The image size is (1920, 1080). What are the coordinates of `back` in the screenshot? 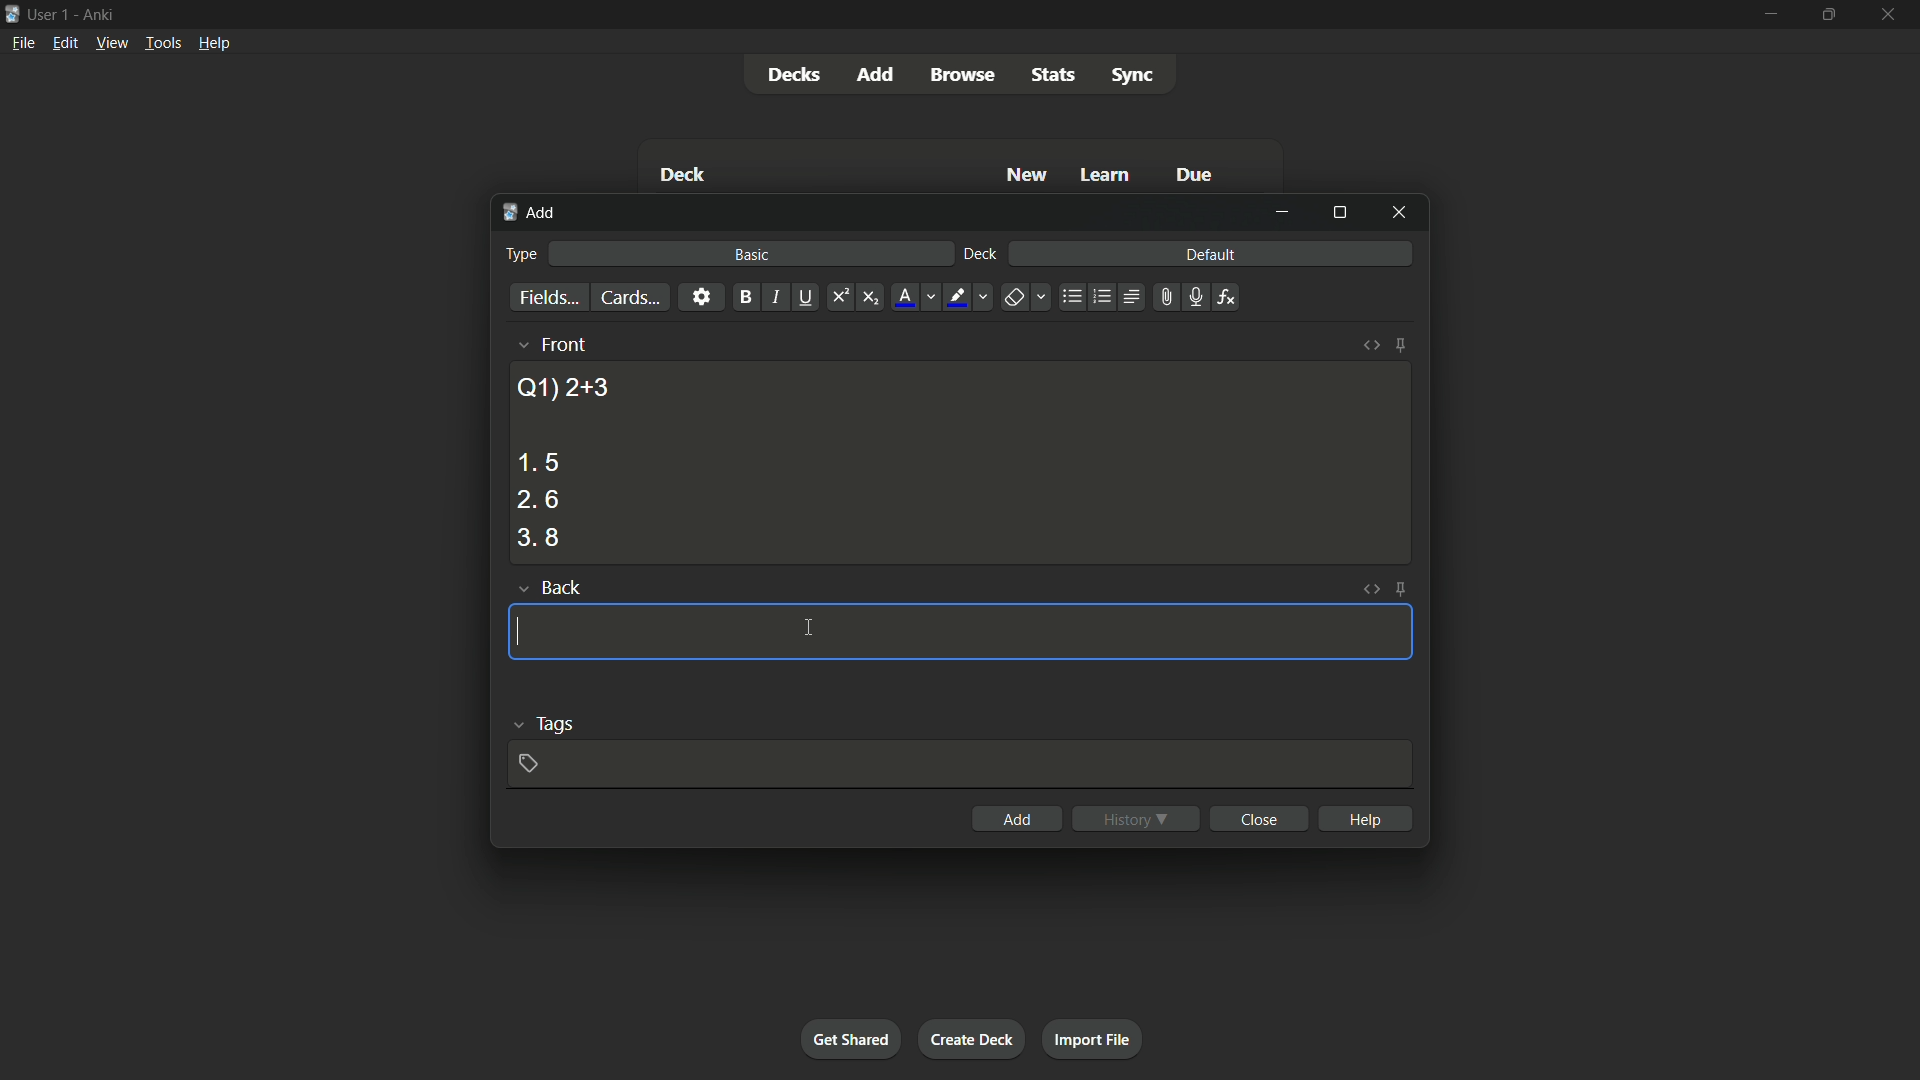 It's located at (560, 589).